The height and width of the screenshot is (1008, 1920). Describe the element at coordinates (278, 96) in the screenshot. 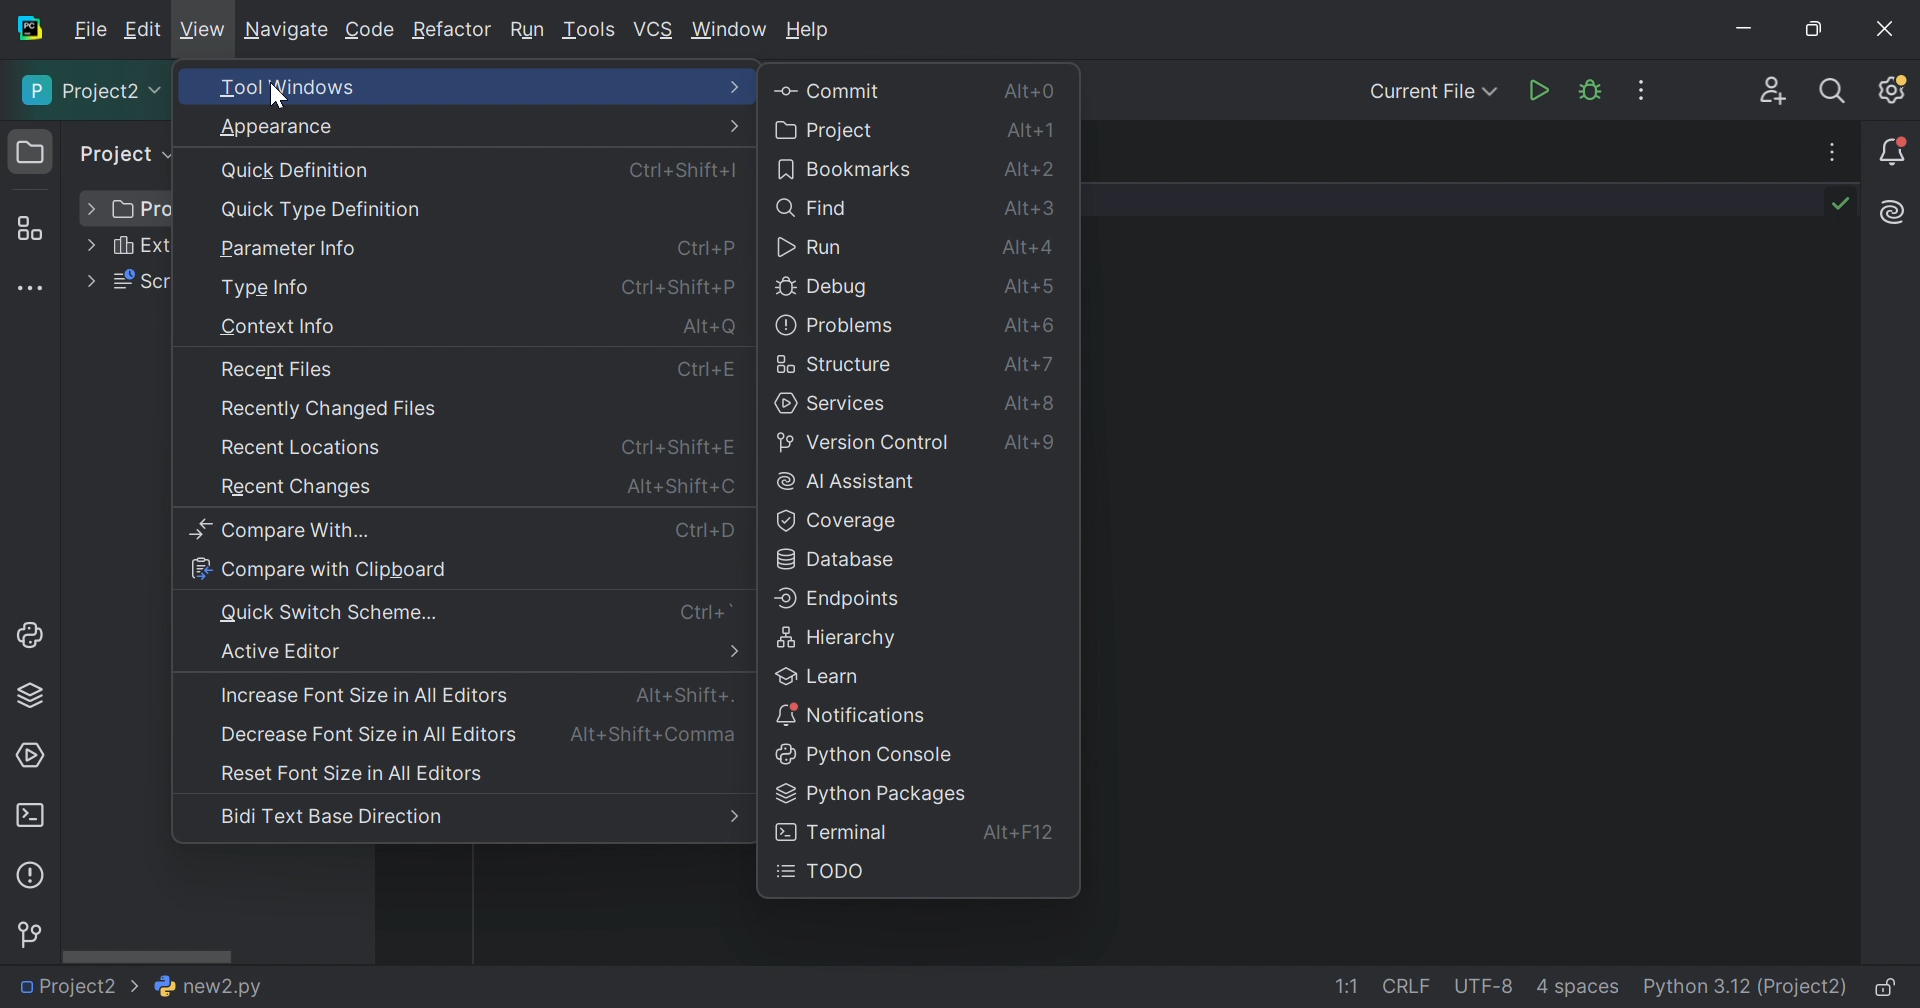

I see `cursor` at that location.